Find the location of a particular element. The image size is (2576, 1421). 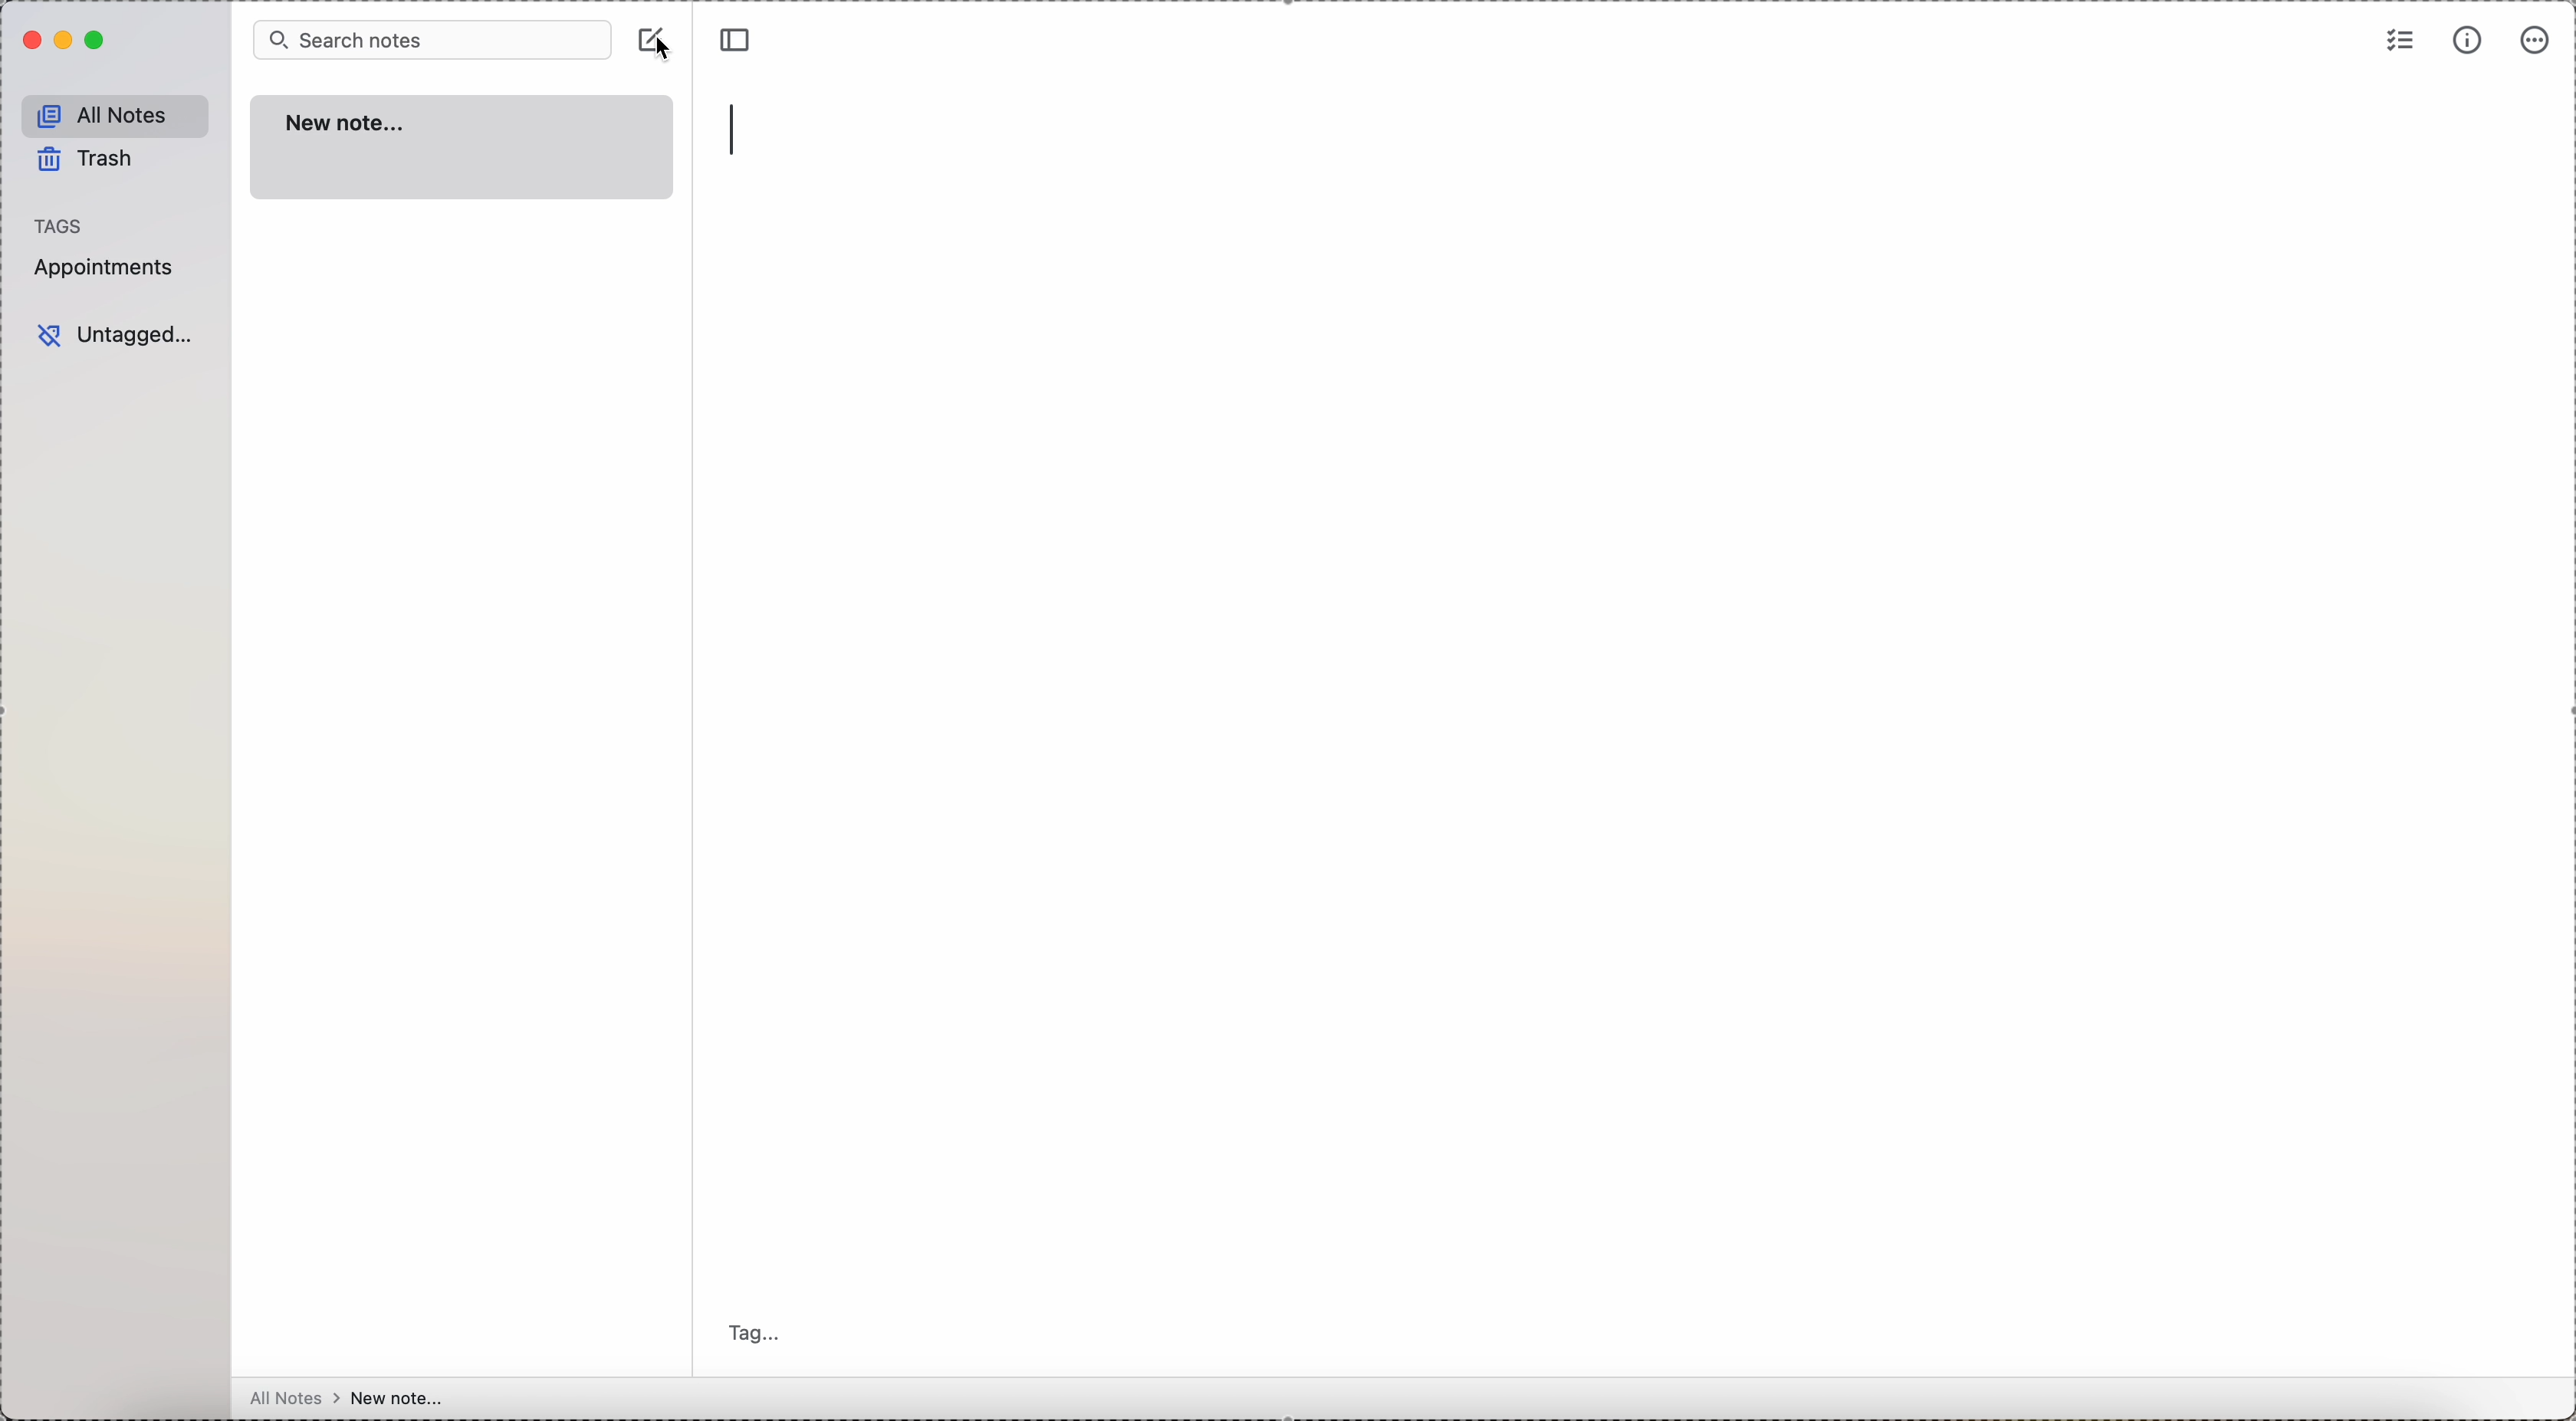

all notes is located at coordinates (110, 112).